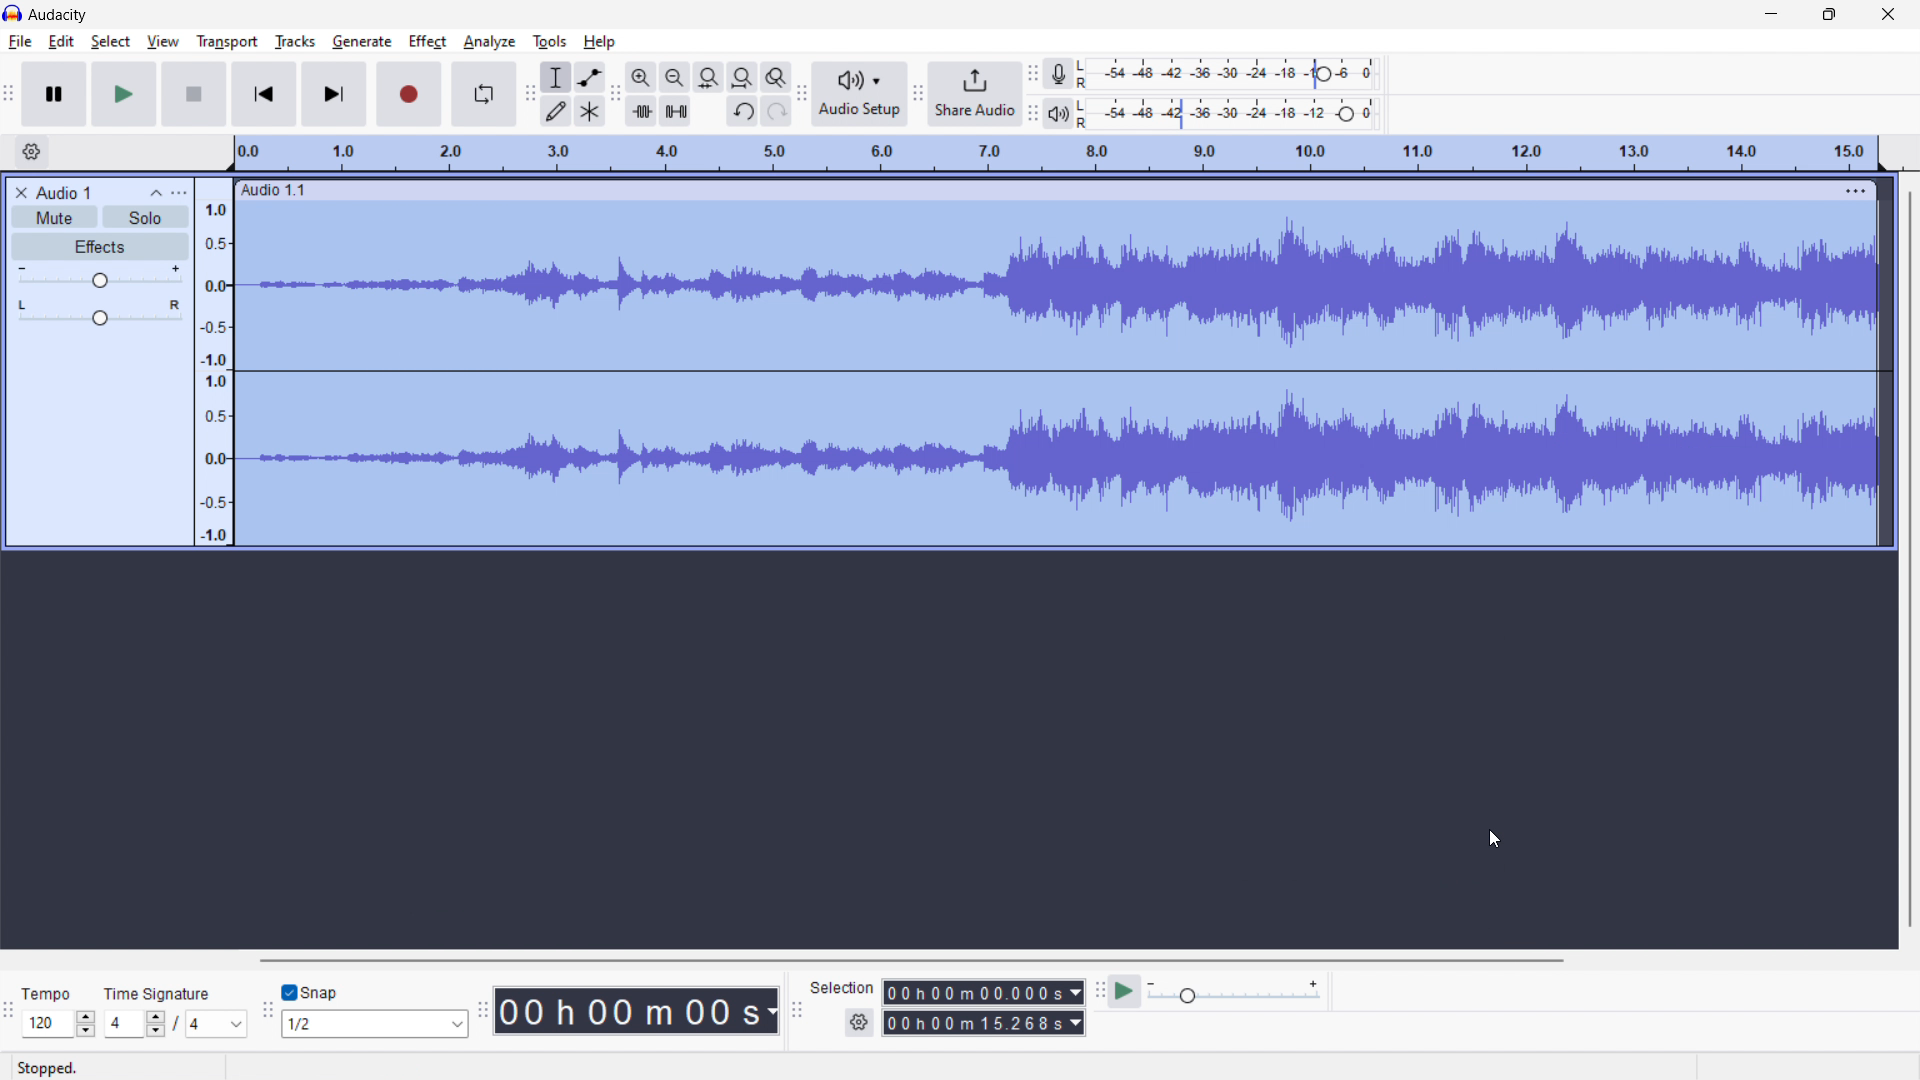  Describe the element at coordinates (1059, 154) in the screenshot. I see `timeline` at that location.